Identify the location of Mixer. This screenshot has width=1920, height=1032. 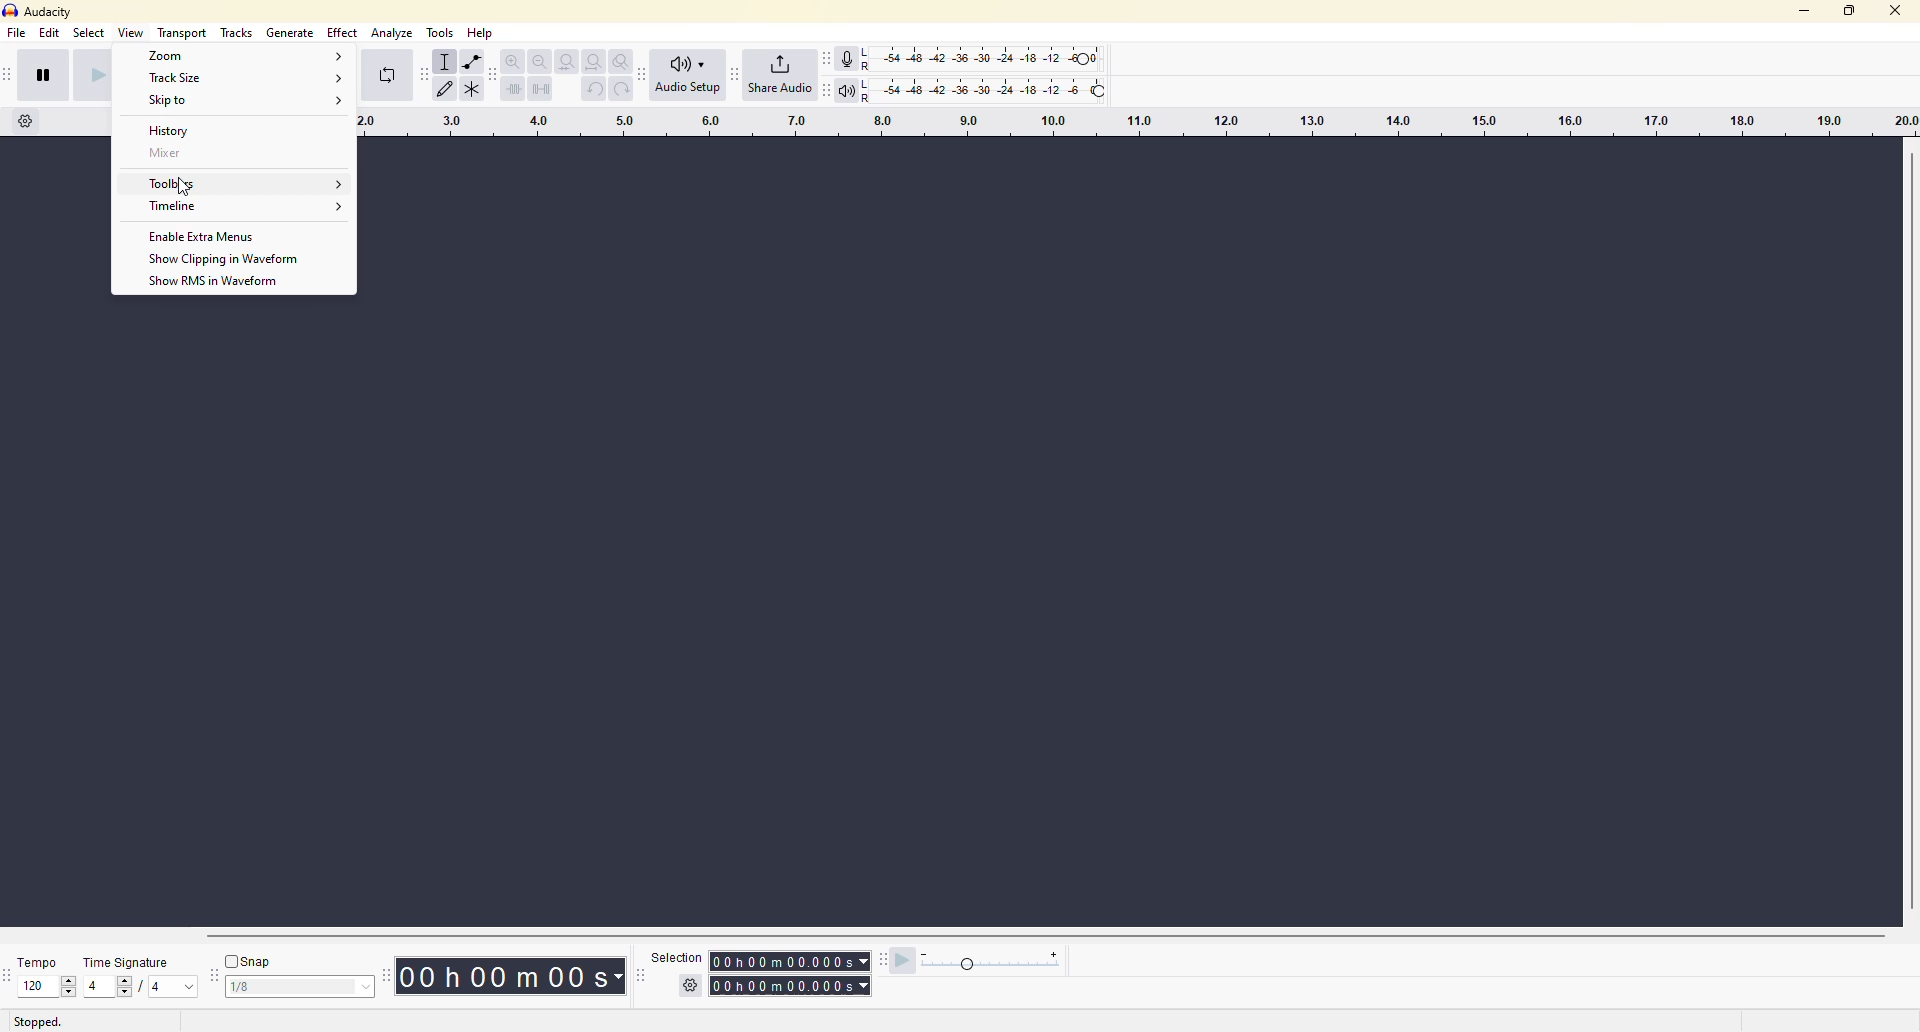
(212, 156).